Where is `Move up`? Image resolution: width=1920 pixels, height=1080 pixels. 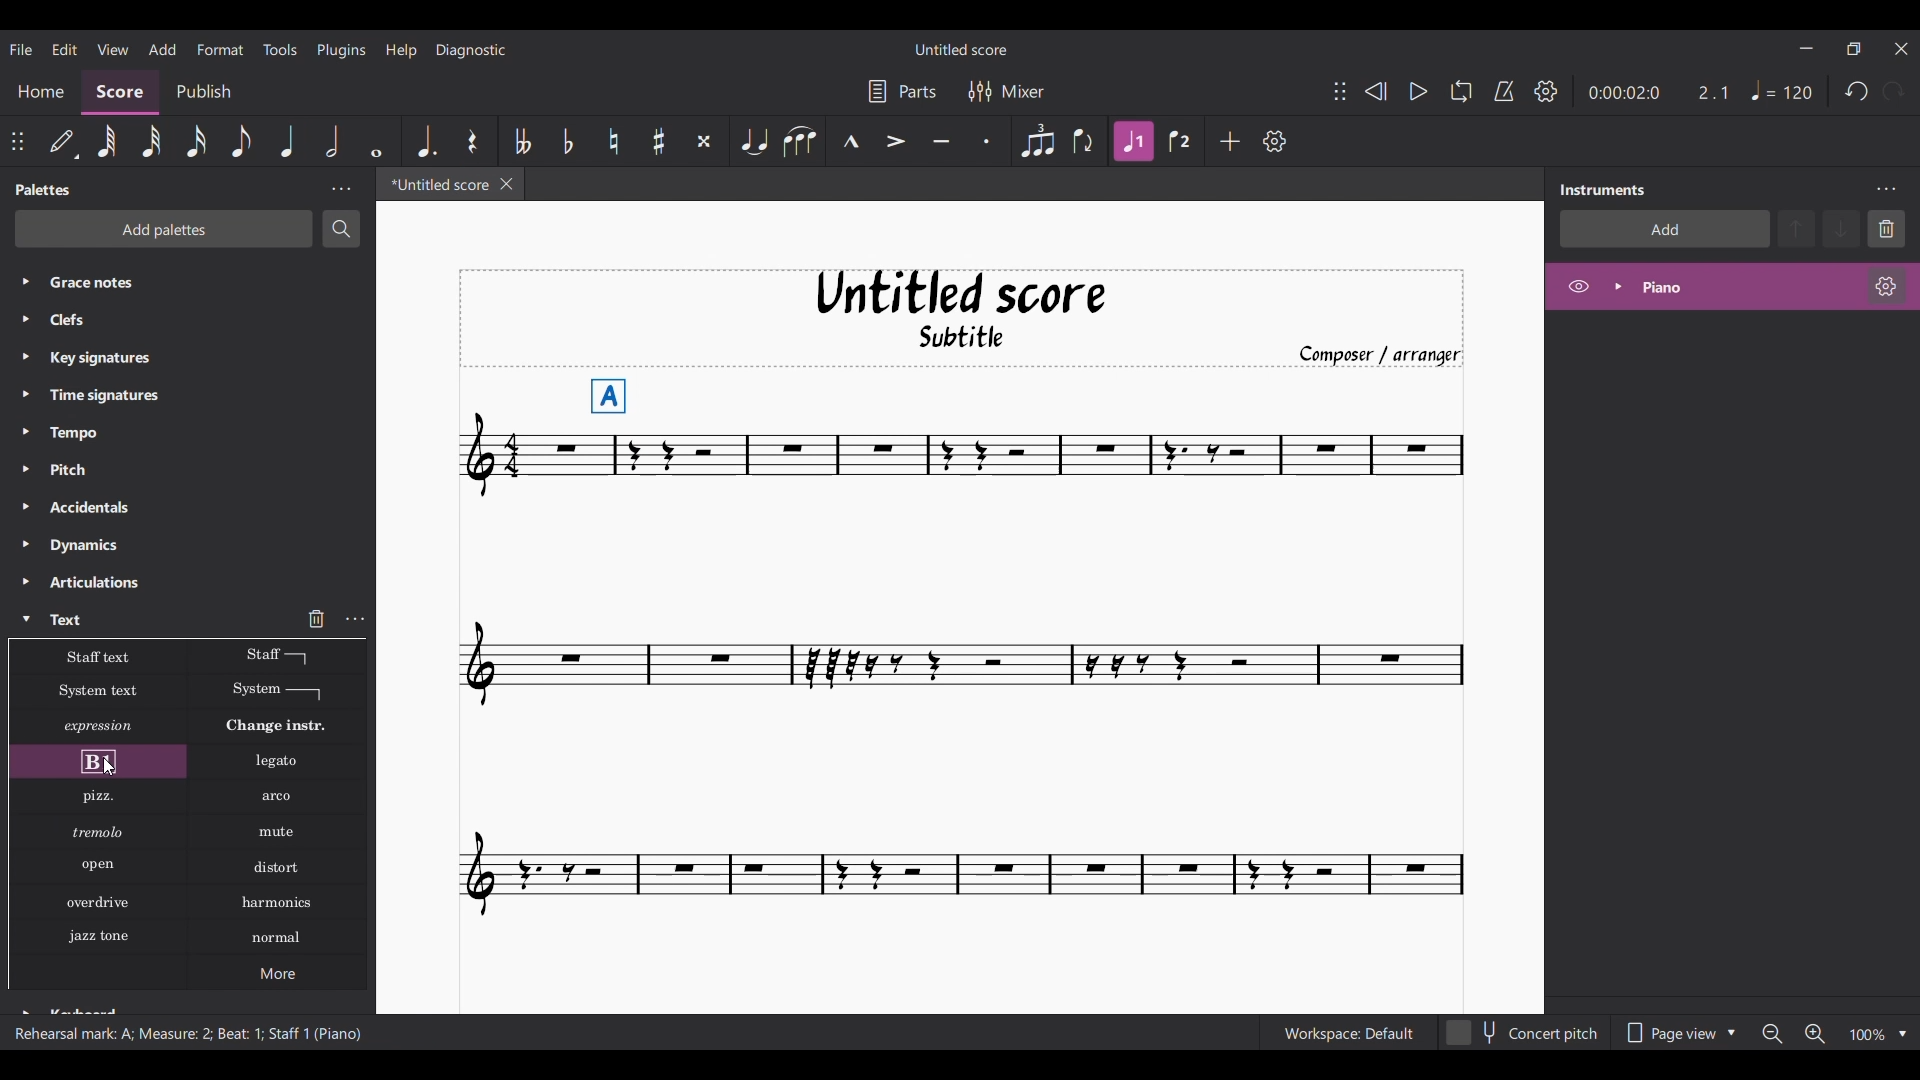
Move up is located at coordinates (1796, 228).